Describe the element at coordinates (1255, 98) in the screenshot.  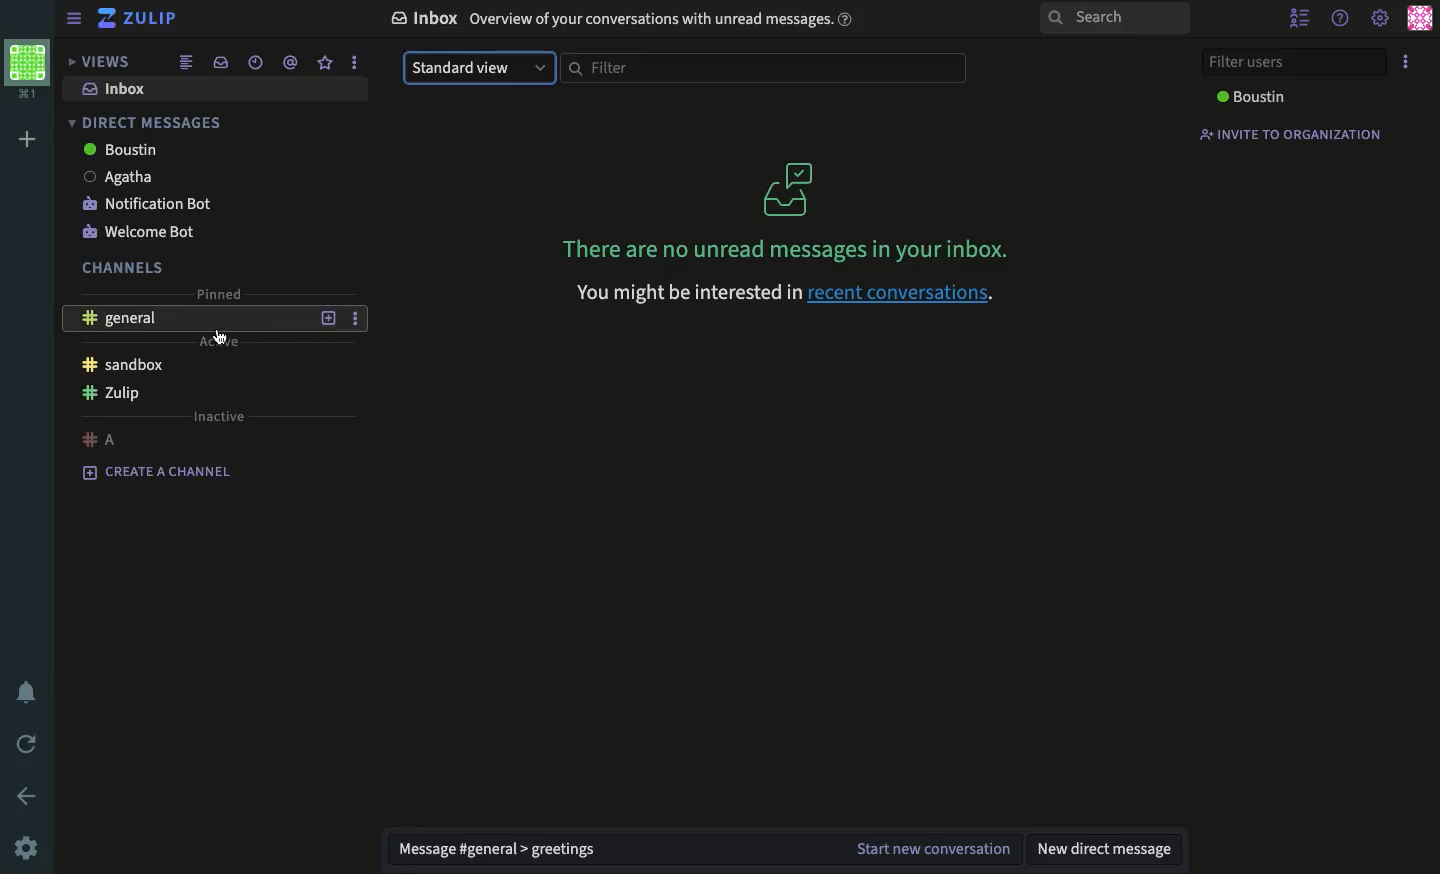
I see `boustin` at that location.